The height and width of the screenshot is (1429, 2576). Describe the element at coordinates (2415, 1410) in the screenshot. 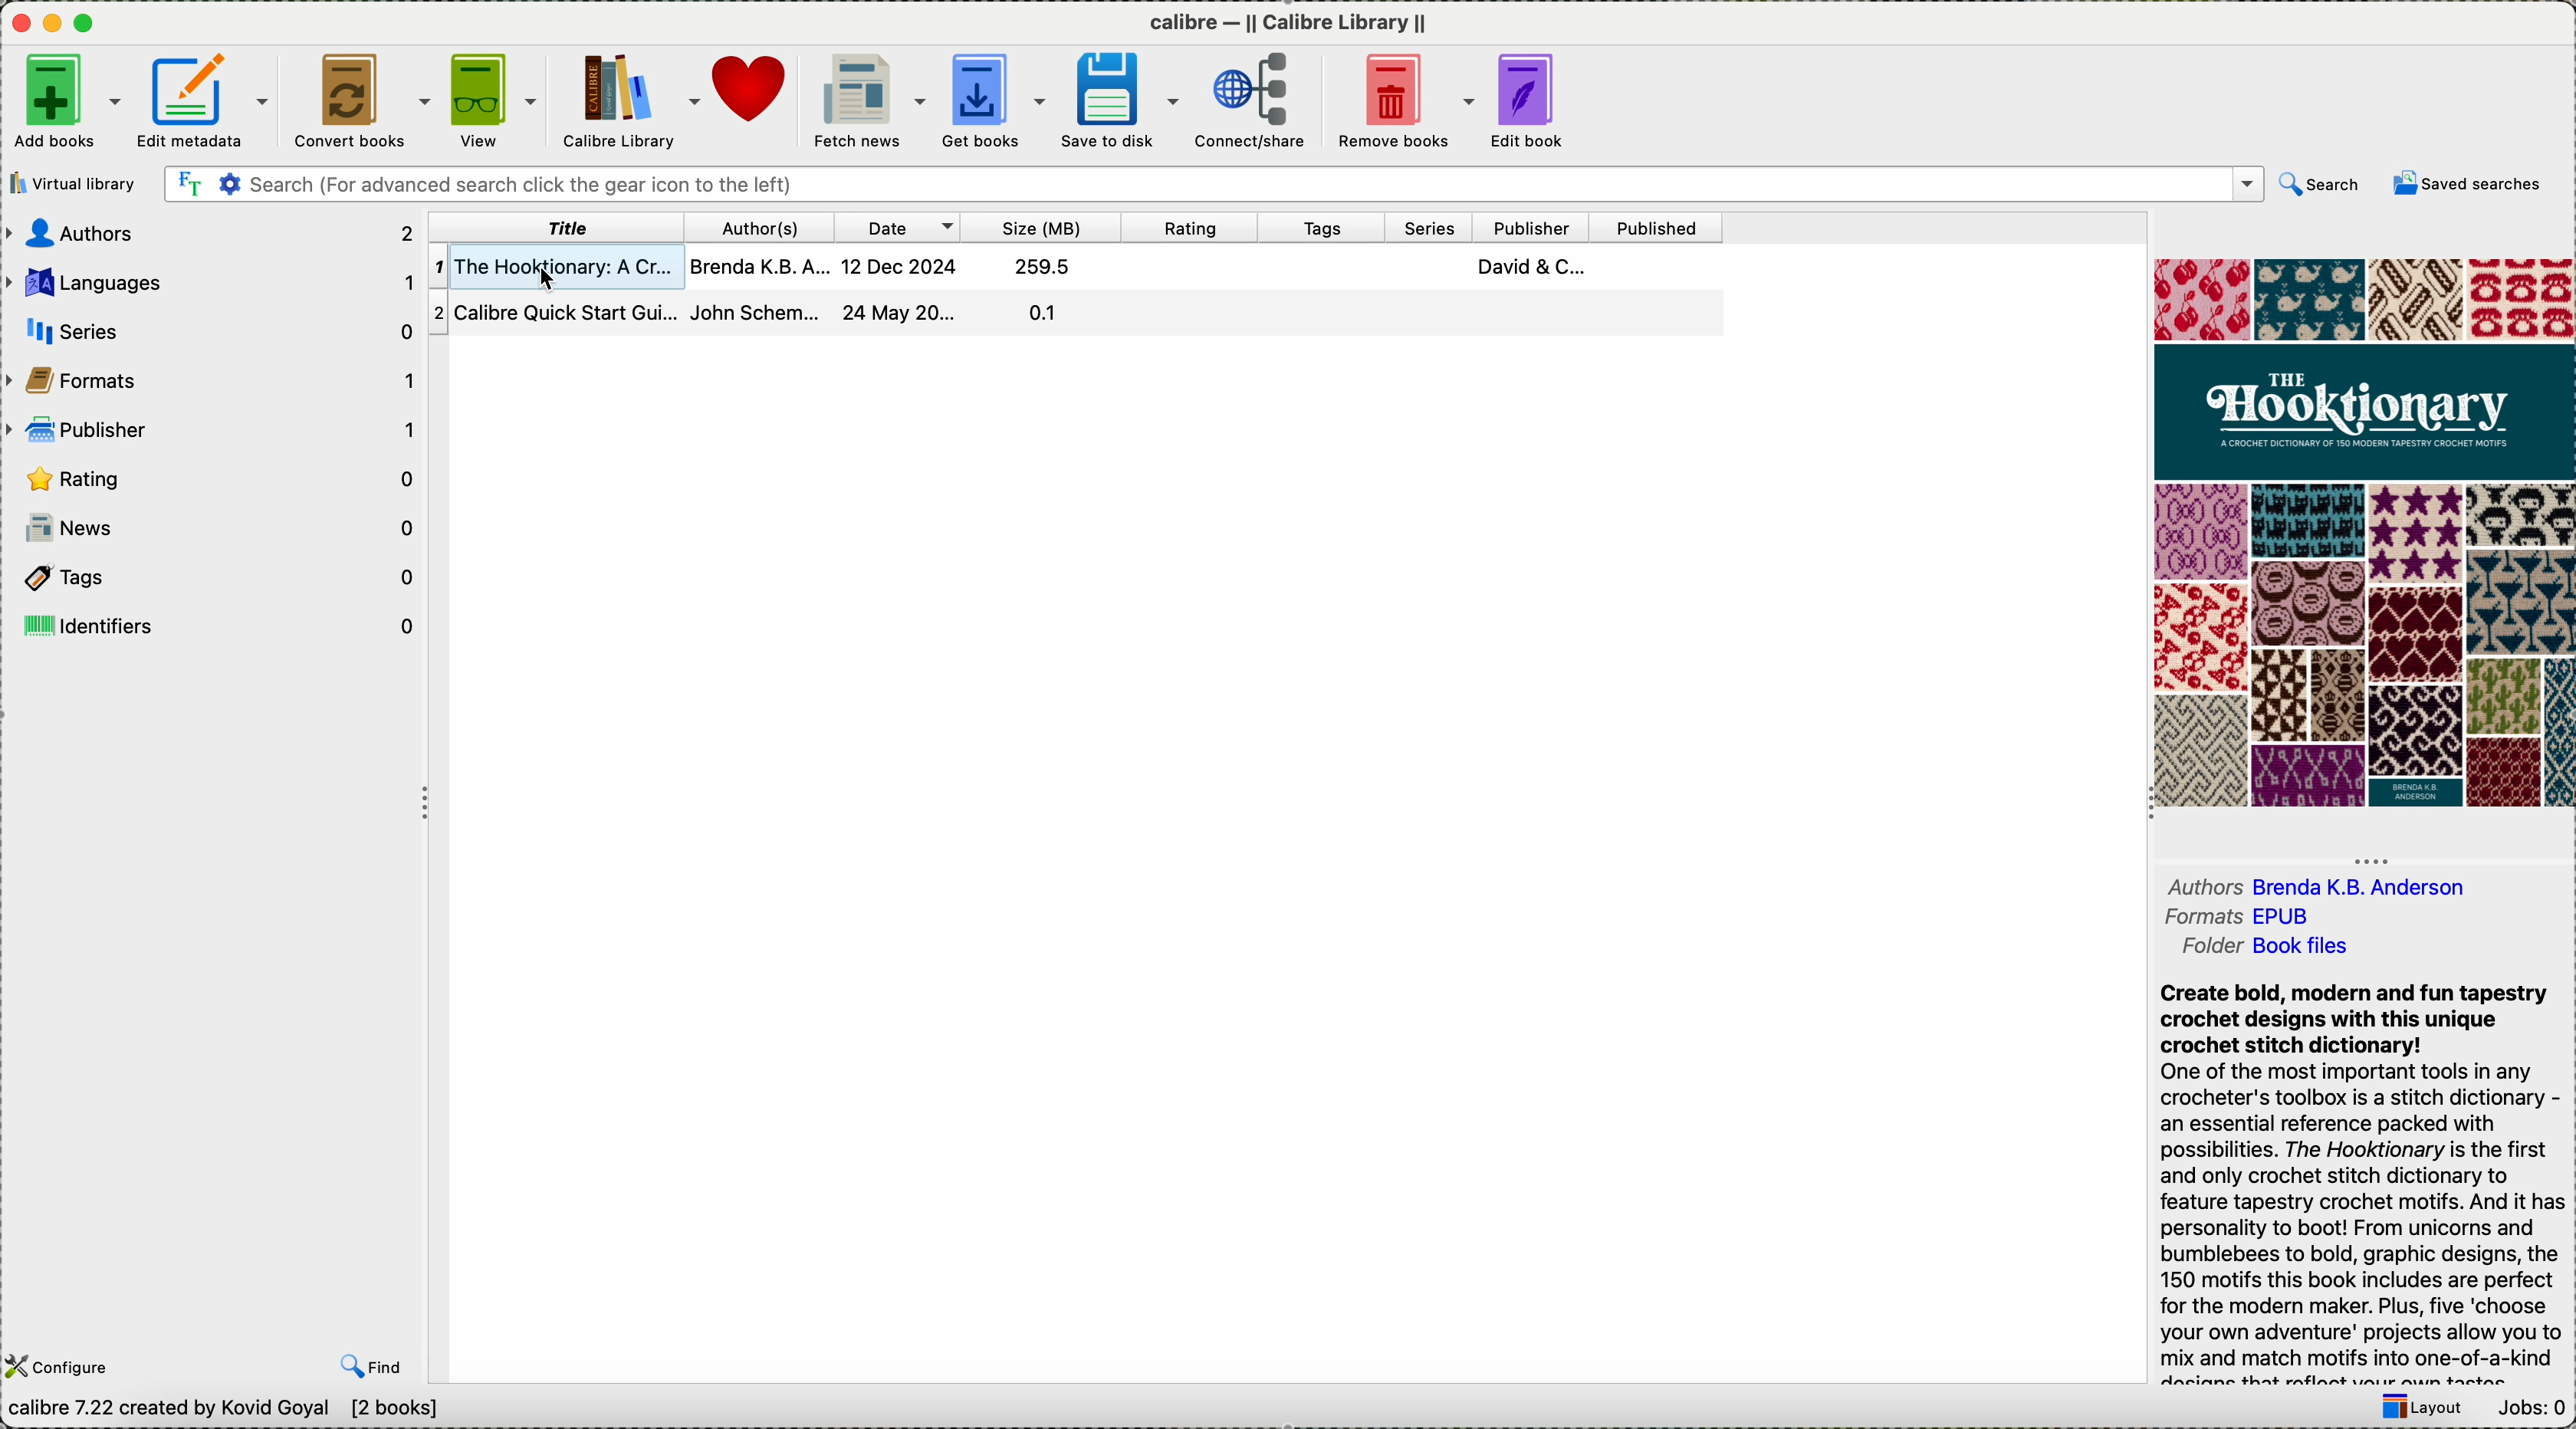

I see `layout` at that location.